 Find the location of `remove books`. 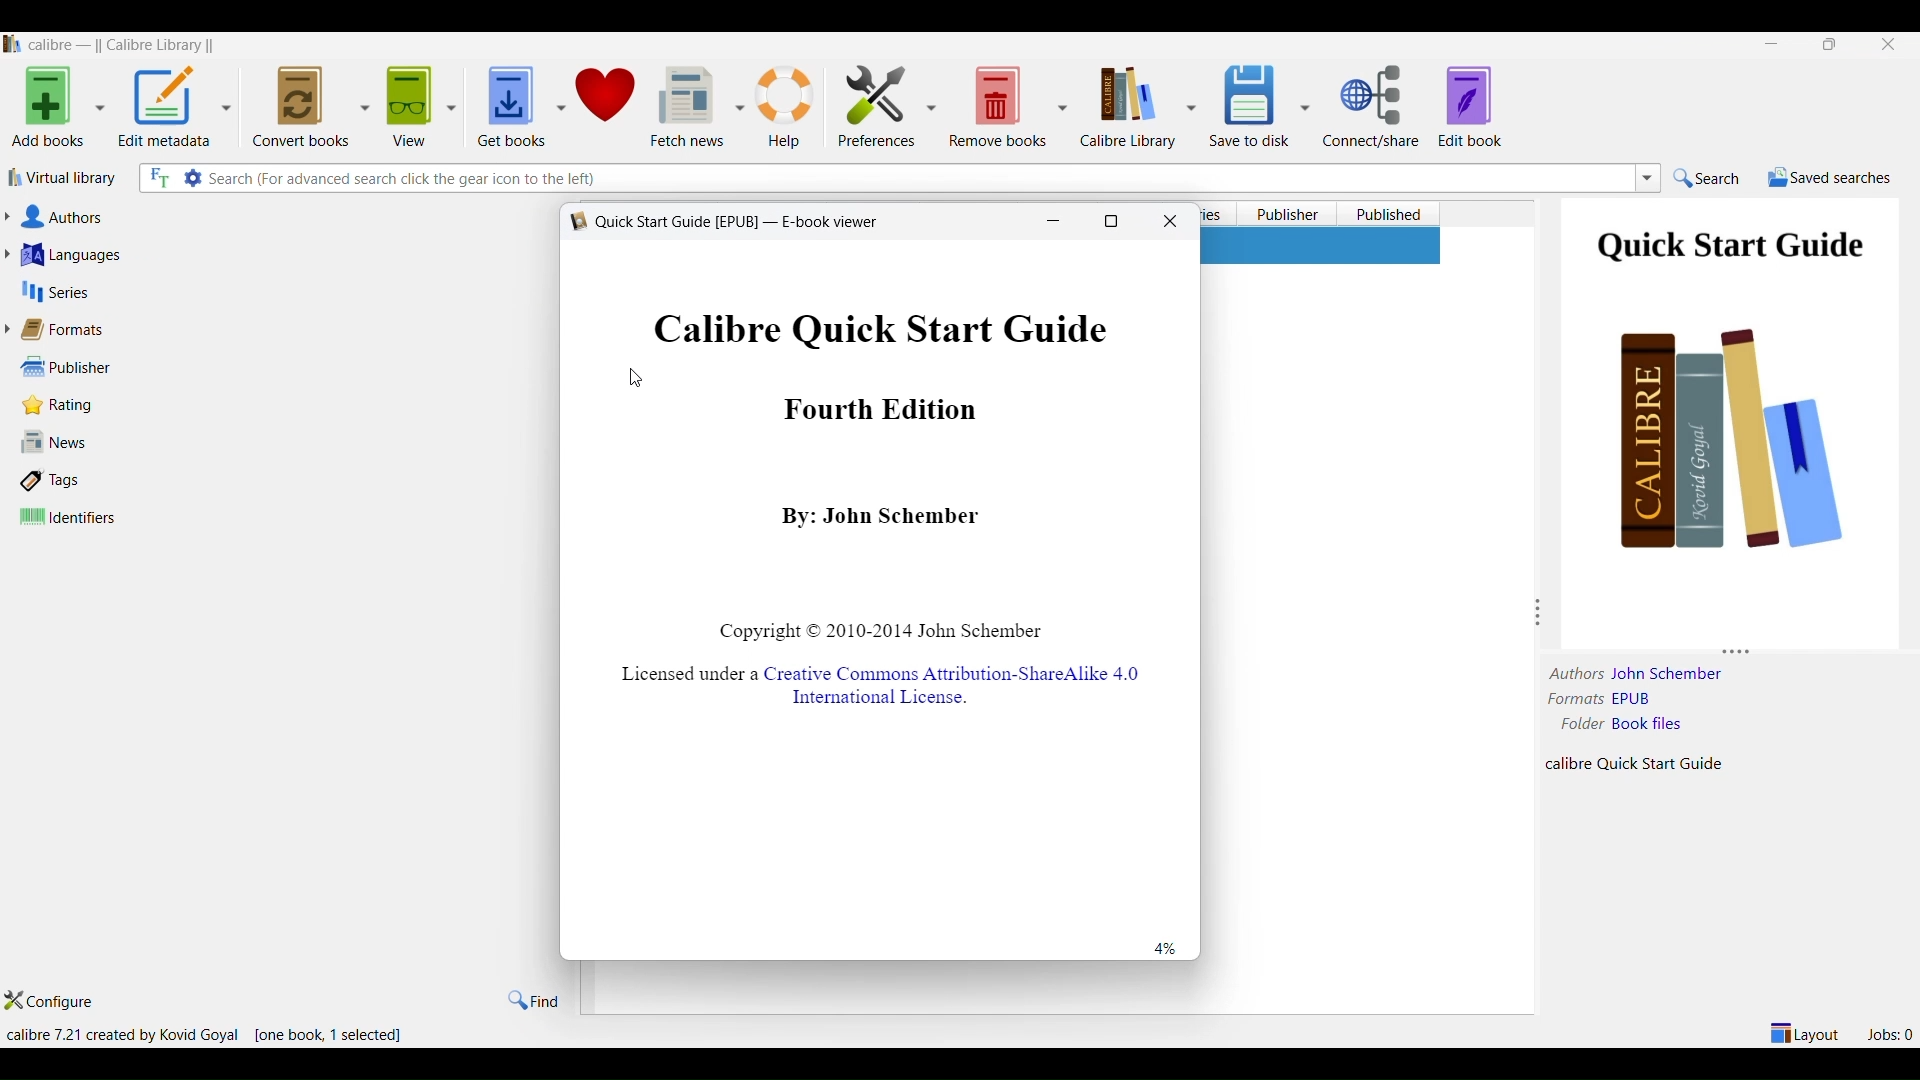

remove books is located at coordinates (995, 107).